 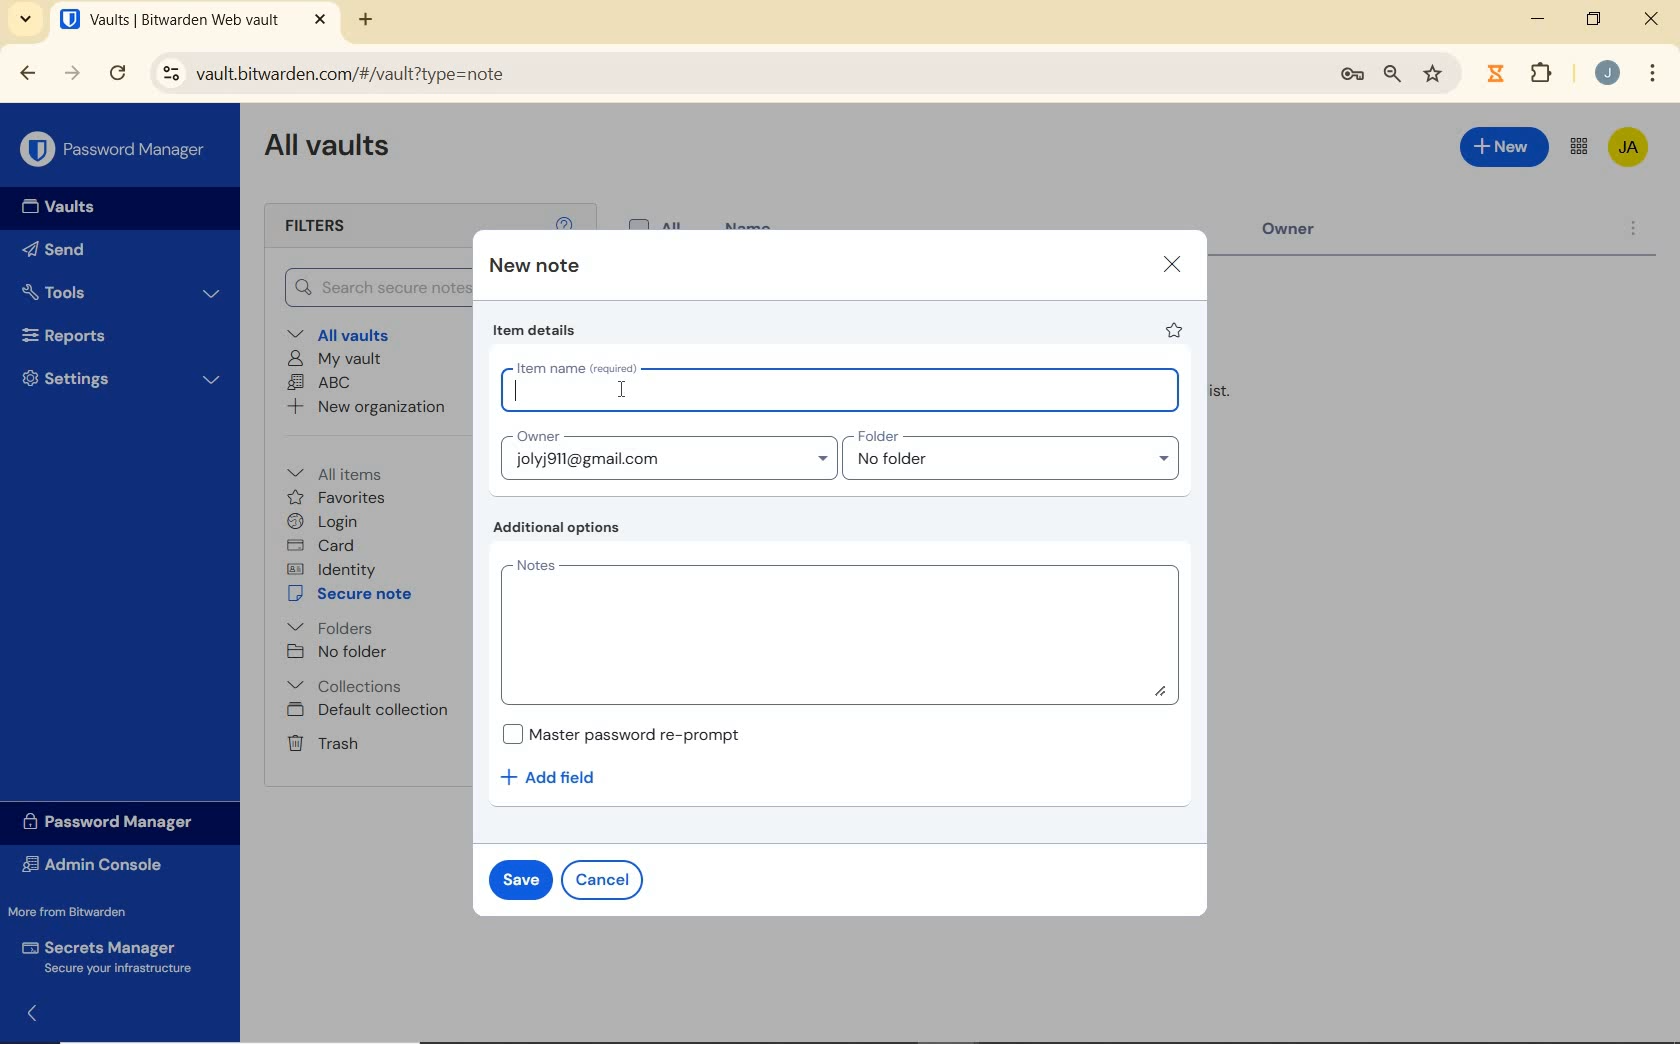 I want to click on Send, so click(x=60, y=248).